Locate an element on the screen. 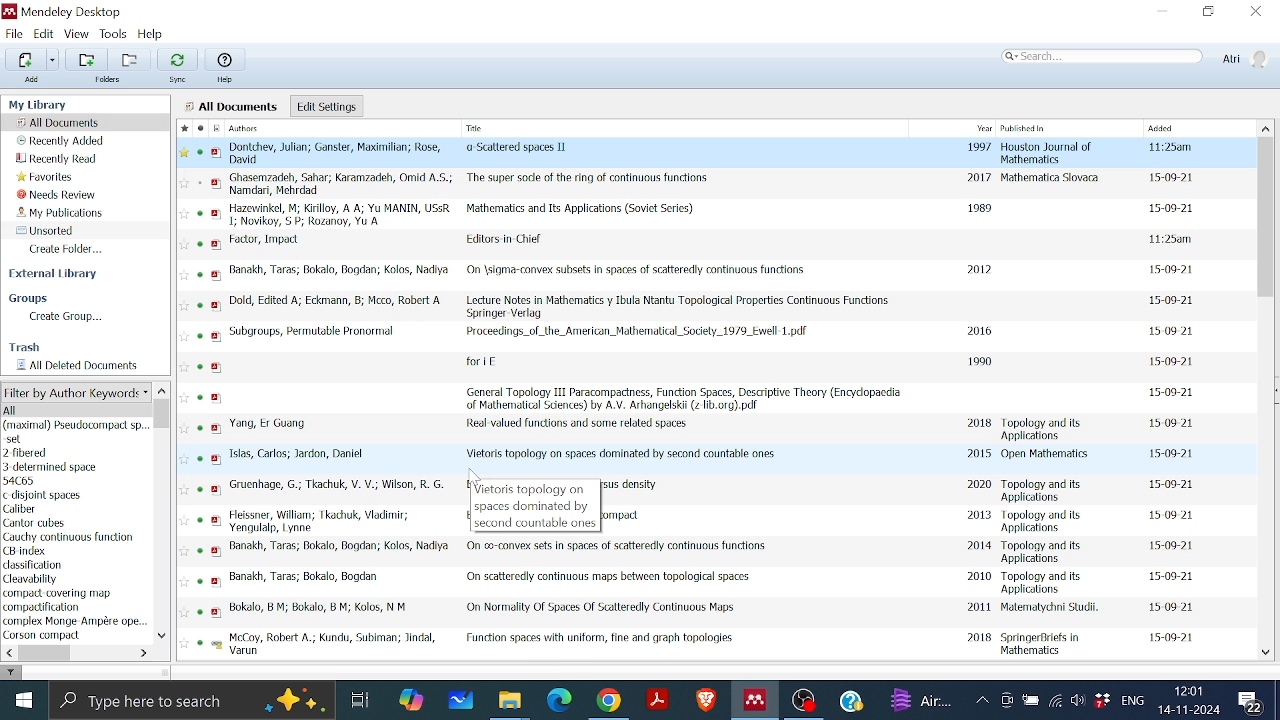 This screenshot has height=720, width=1280. Sync is located at coordinates (178, 59).